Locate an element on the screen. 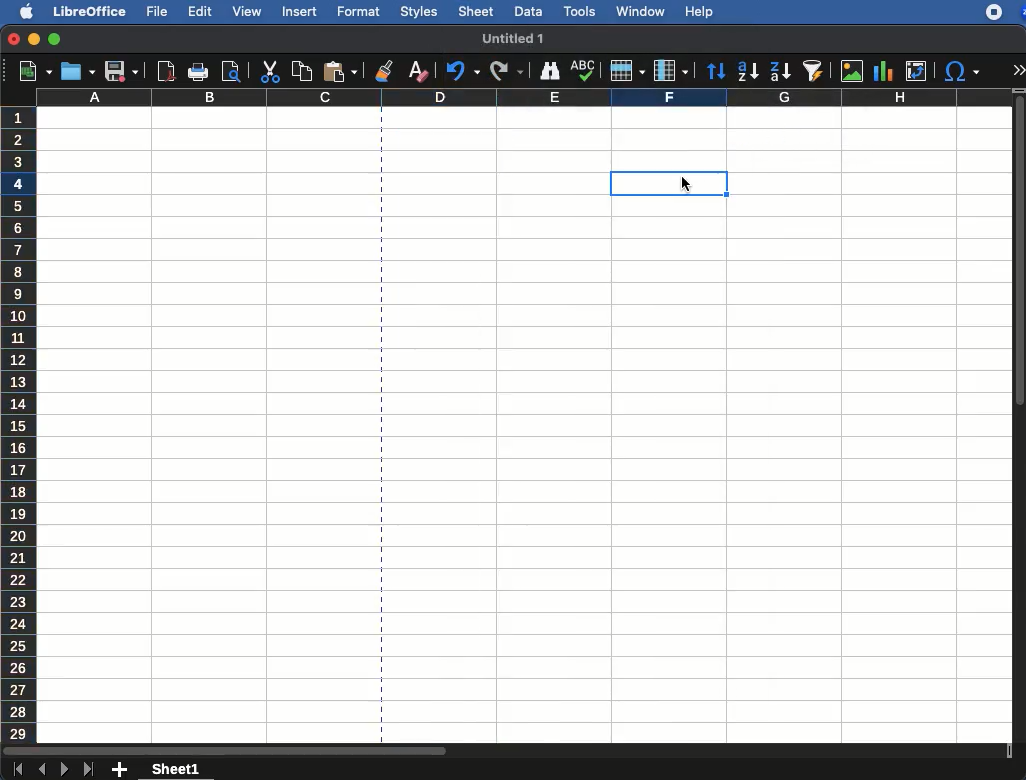 This screenshot has width=1026, height=780. previous sheet is located at coordinates (43, 770).